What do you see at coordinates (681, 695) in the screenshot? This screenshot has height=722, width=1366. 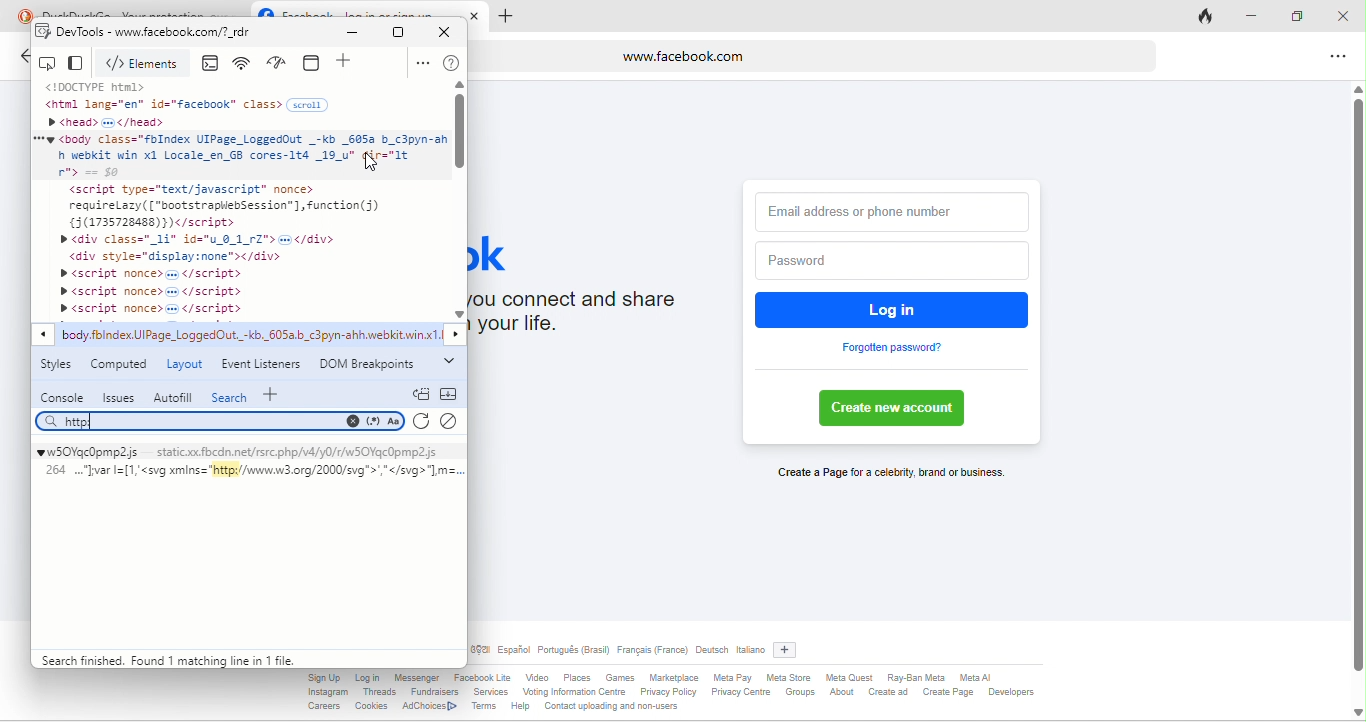 I see `SgrUp login Messager Fasbooklte Video Places Games Masplace MeaPay MeaSore MemQuest RayBanMen Mealinsagram Thesds Funders Servees Vong omaton Genre PriacyPoley  PivacyCente Gros About Crested CresePage DevelopersCarsers Cookies AdChocest> Tams Help Contact uploading and non-users.` at bounding box center [681, 695].